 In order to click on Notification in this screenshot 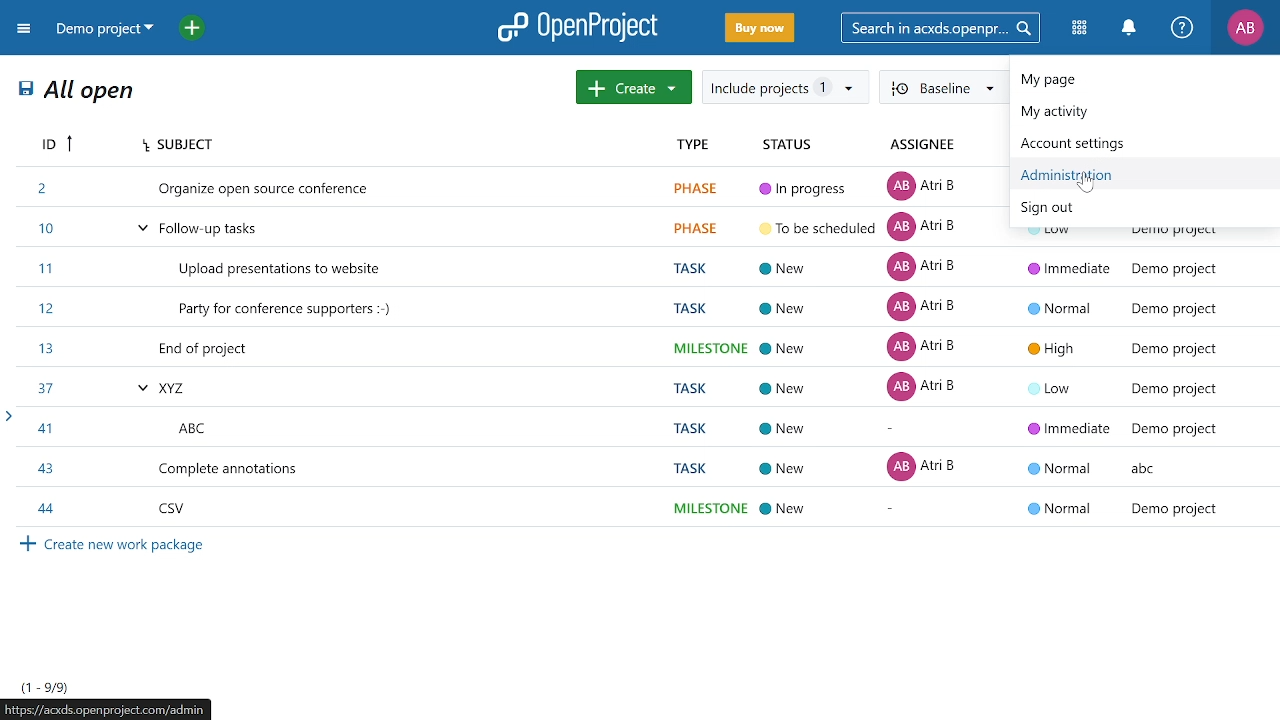, I will do `click(1128, 28)`.